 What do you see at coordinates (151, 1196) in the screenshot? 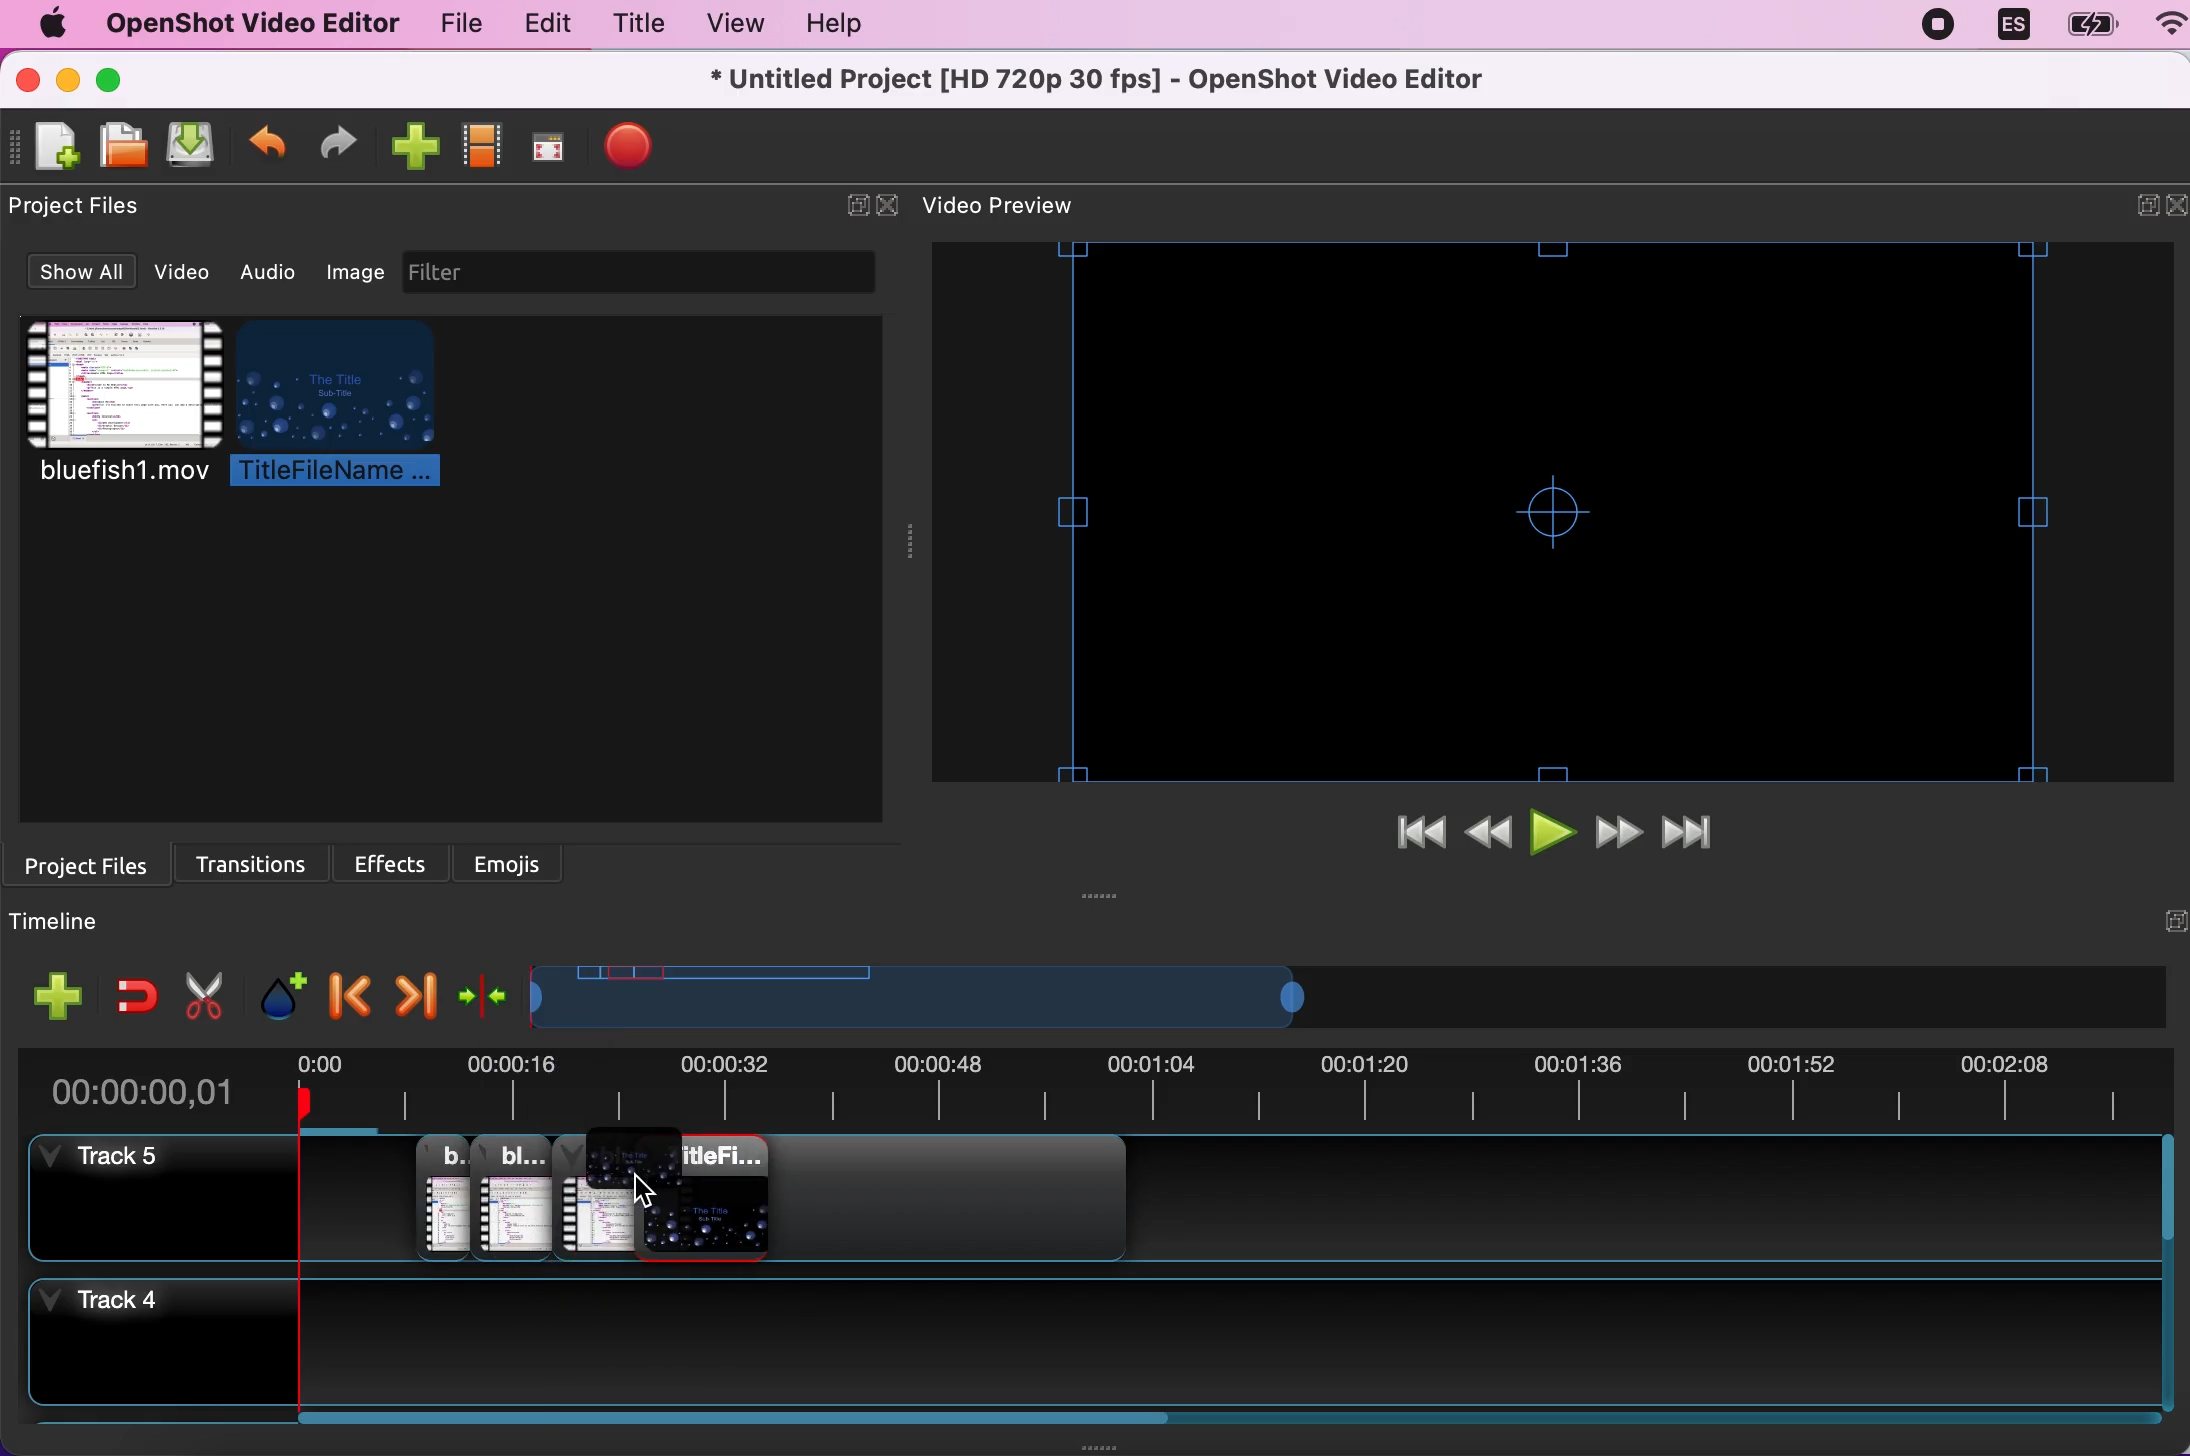
I see `track 5` at bounding box center [151, 1196].